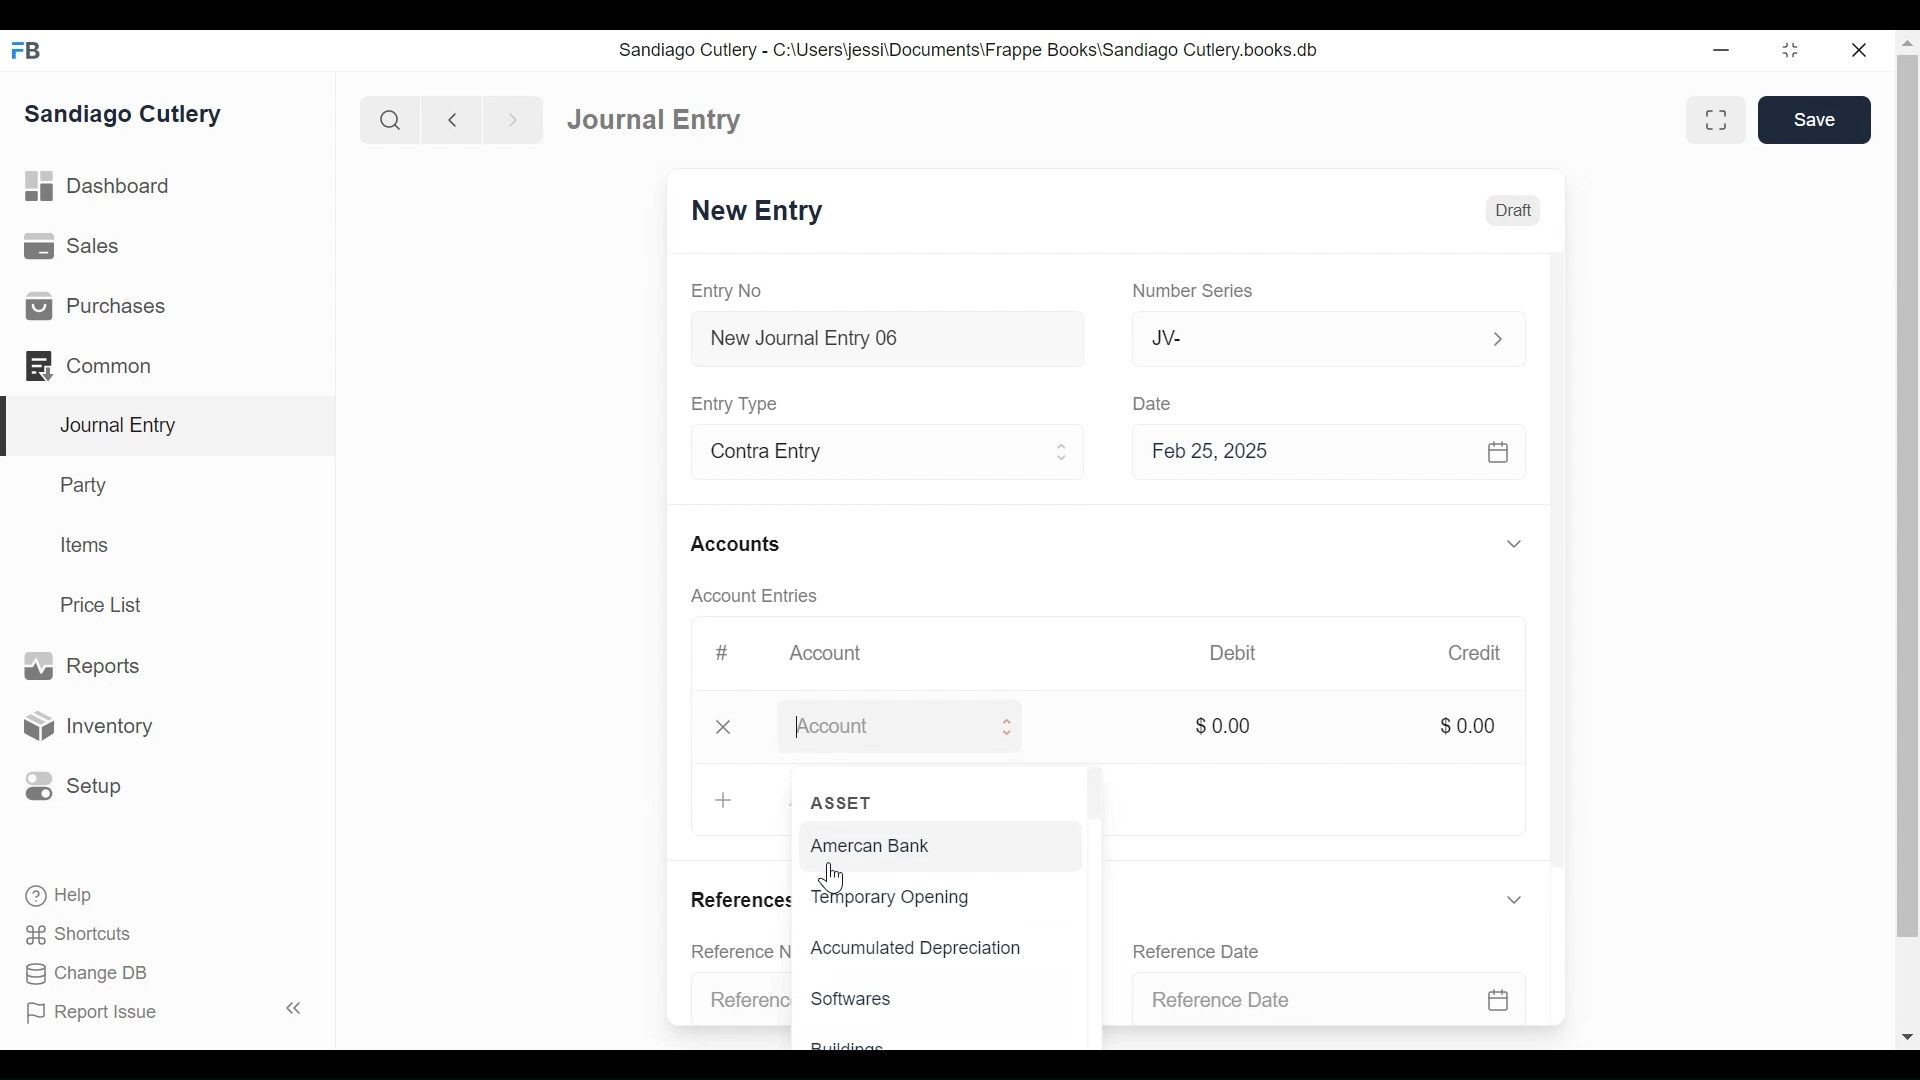 The width and height of the screenshot is (1920, 1080). I want to click on Toggle between form and full width, so click(1717, 119).